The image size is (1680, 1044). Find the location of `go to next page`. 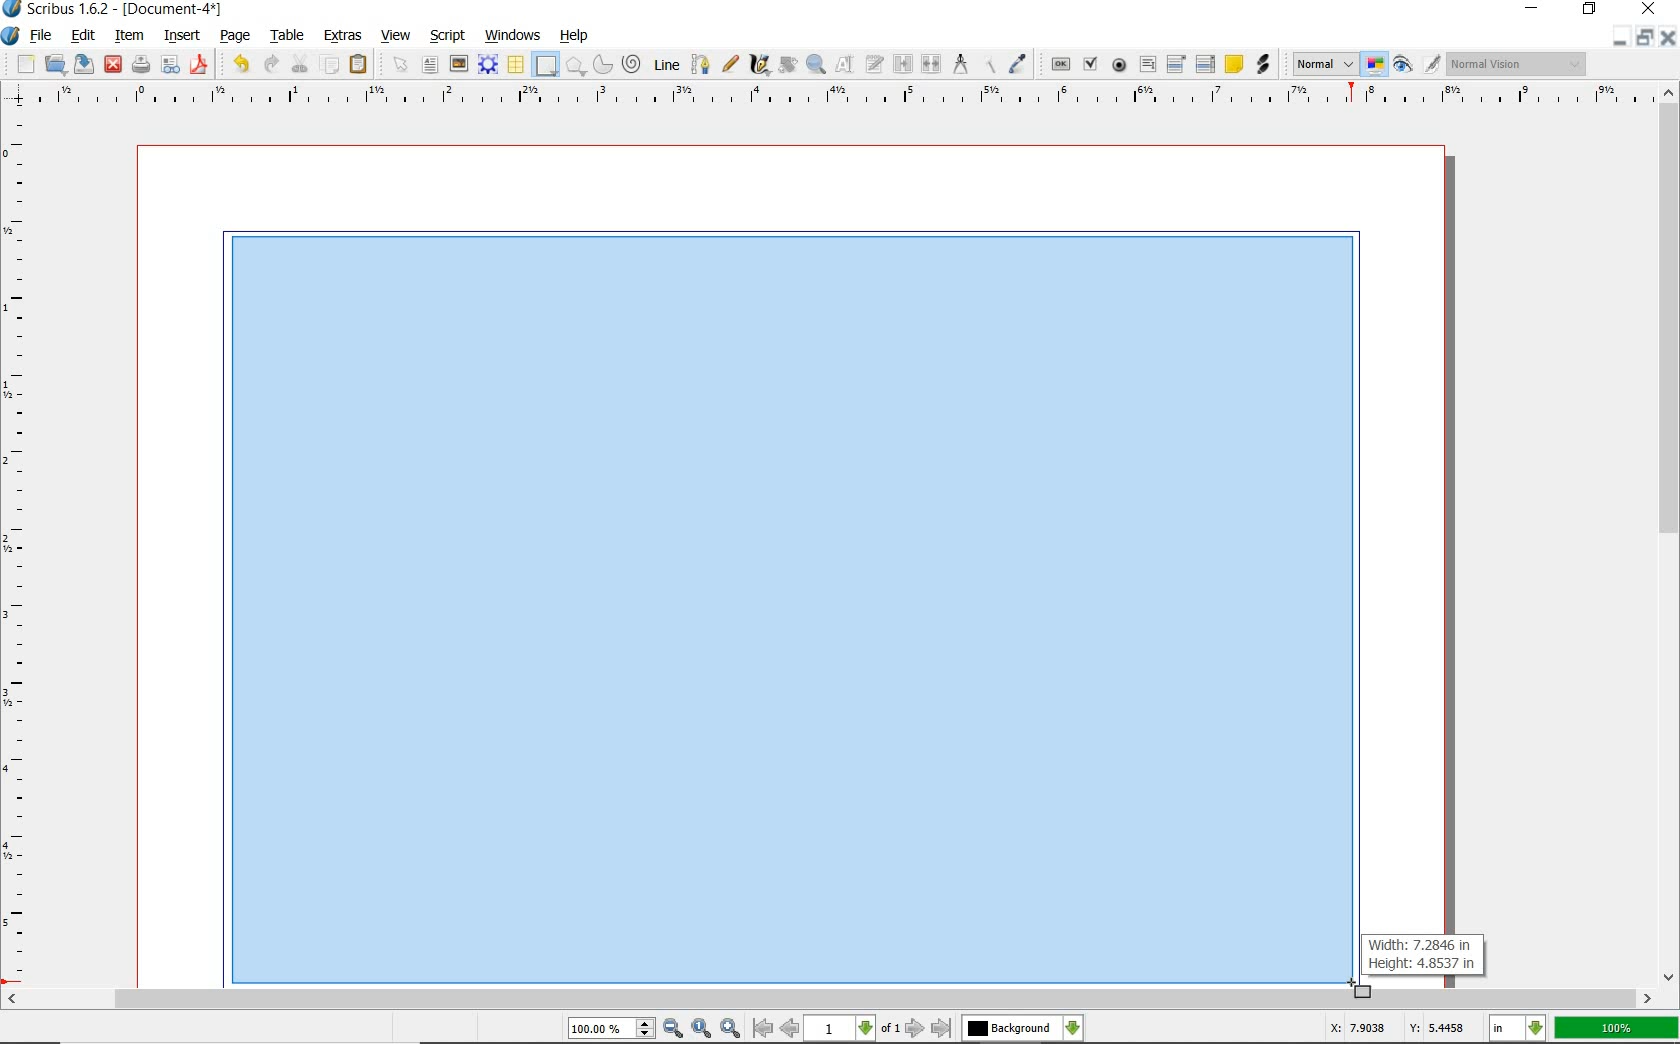

go to next page is located at coordinates (916, 1028).